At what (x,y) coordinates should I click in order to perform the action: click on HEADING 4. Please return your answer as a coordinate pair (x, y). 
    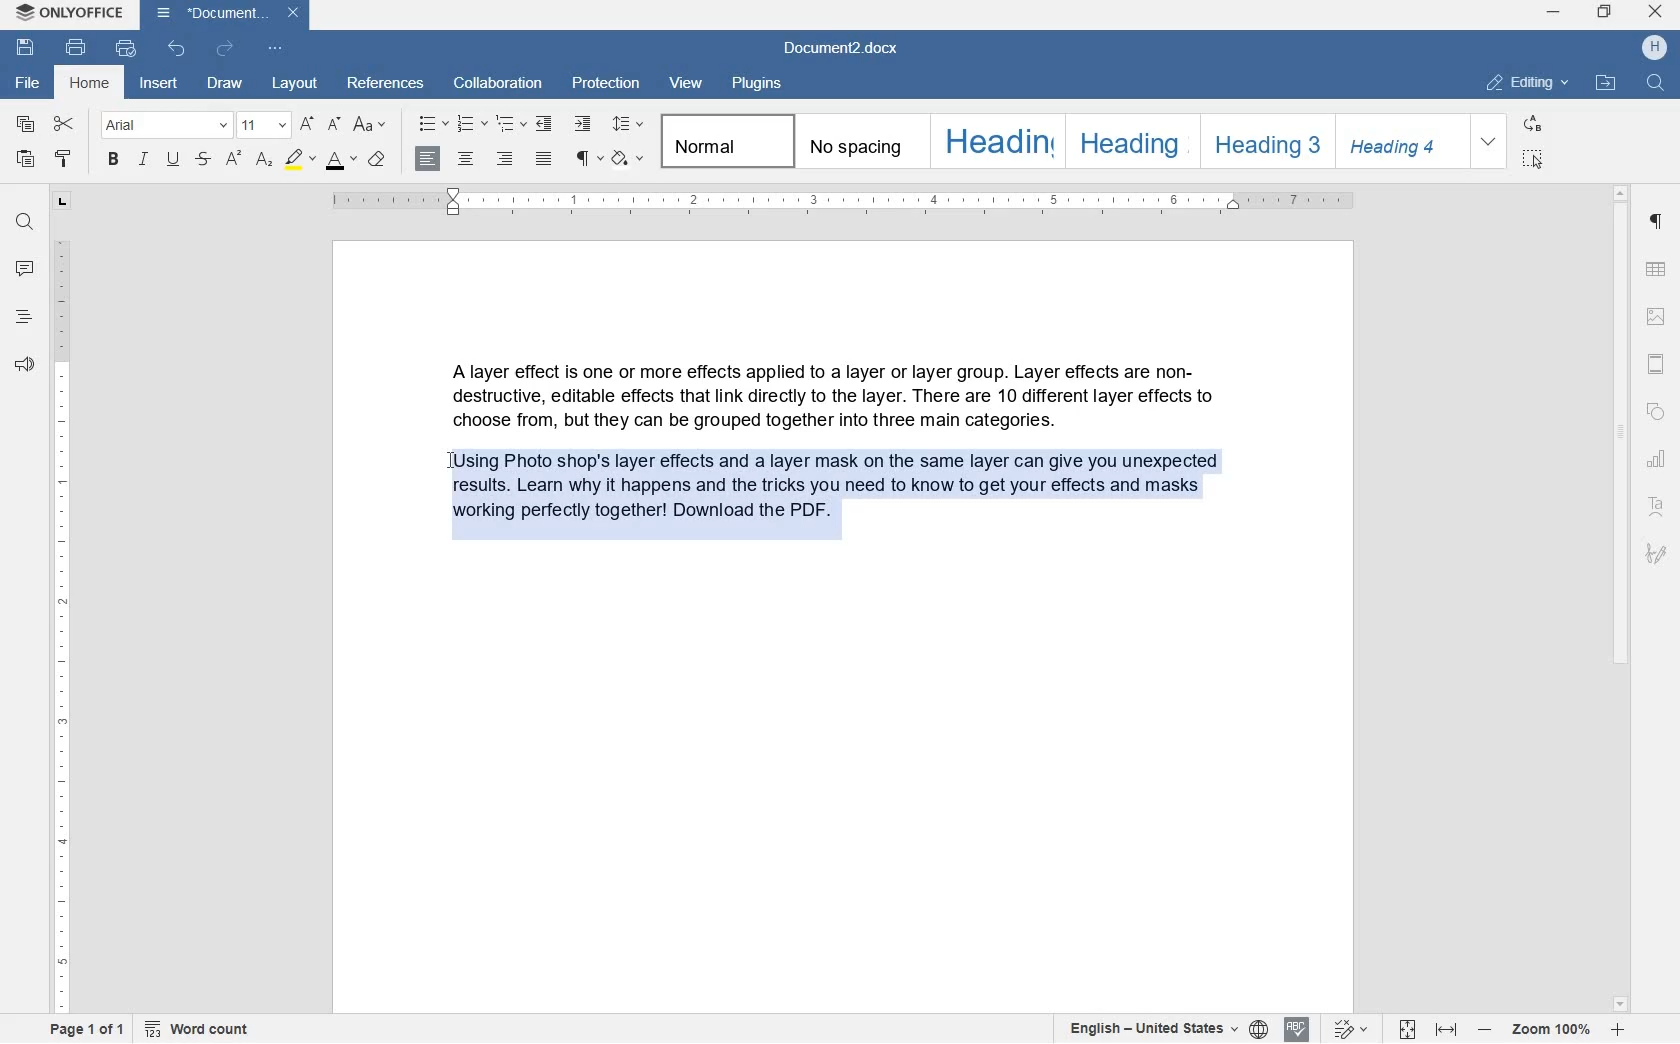
    Looking at the image, I should click on (1396, 142).